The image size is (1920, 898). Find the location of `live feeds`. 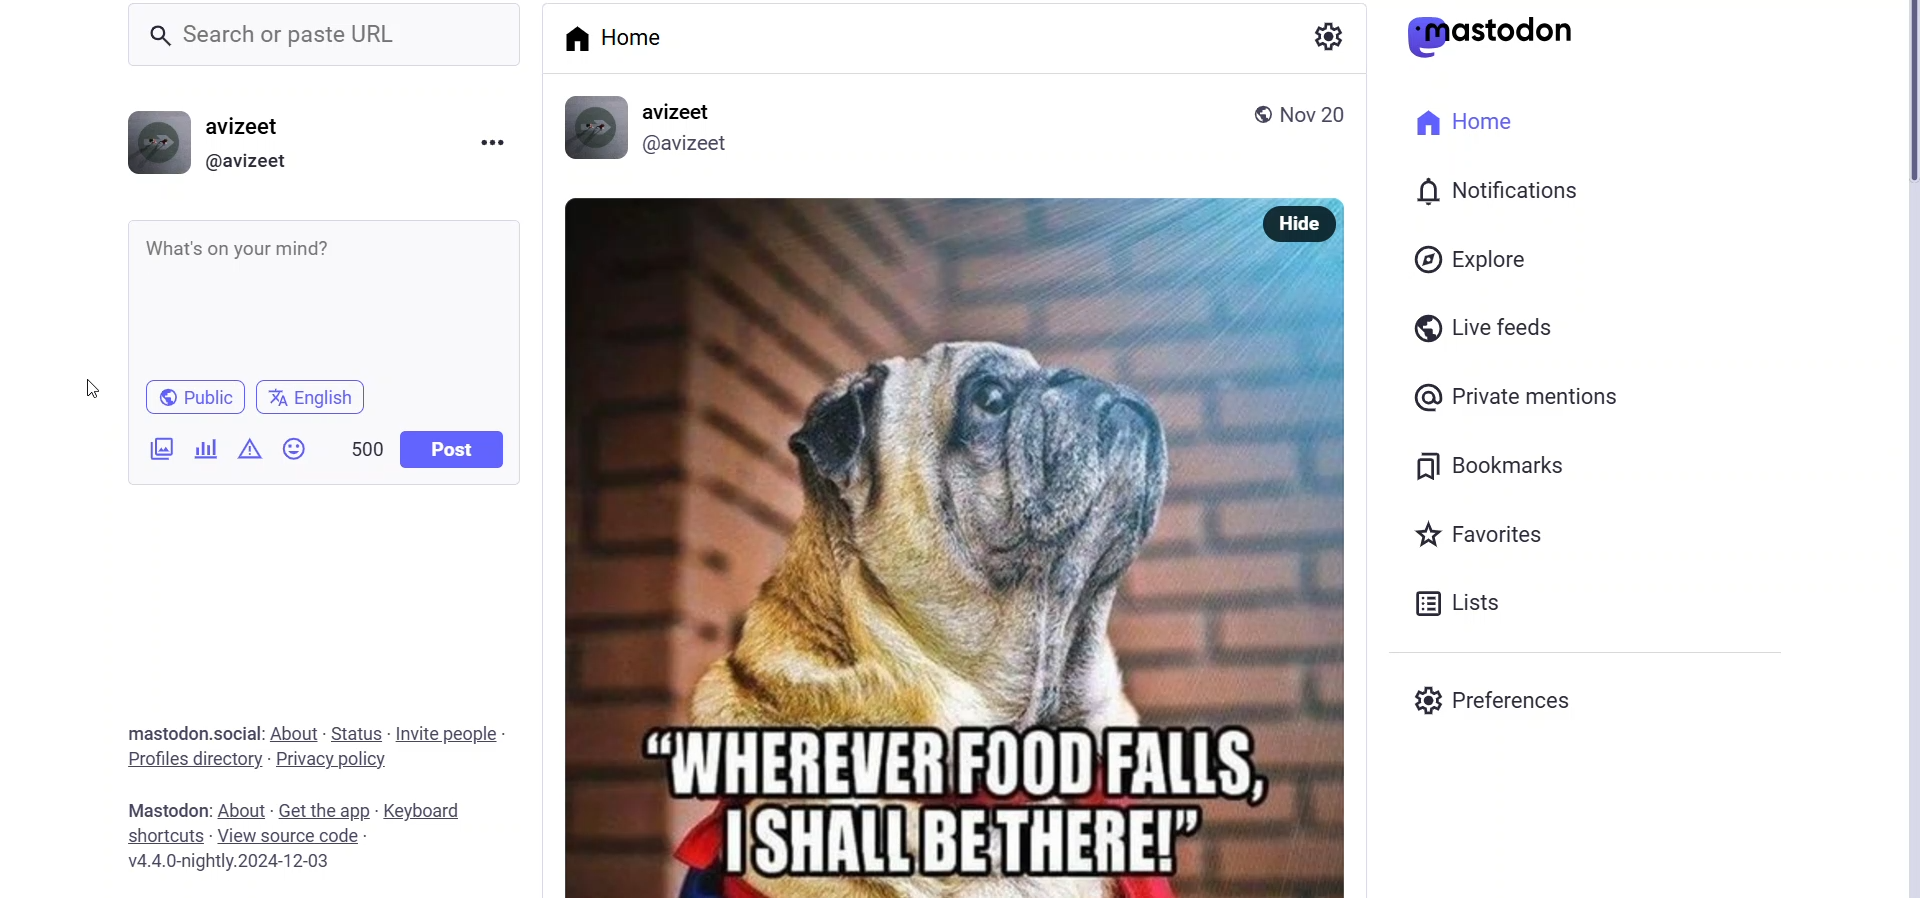

live feeds is located at coordinates (1482, 330).